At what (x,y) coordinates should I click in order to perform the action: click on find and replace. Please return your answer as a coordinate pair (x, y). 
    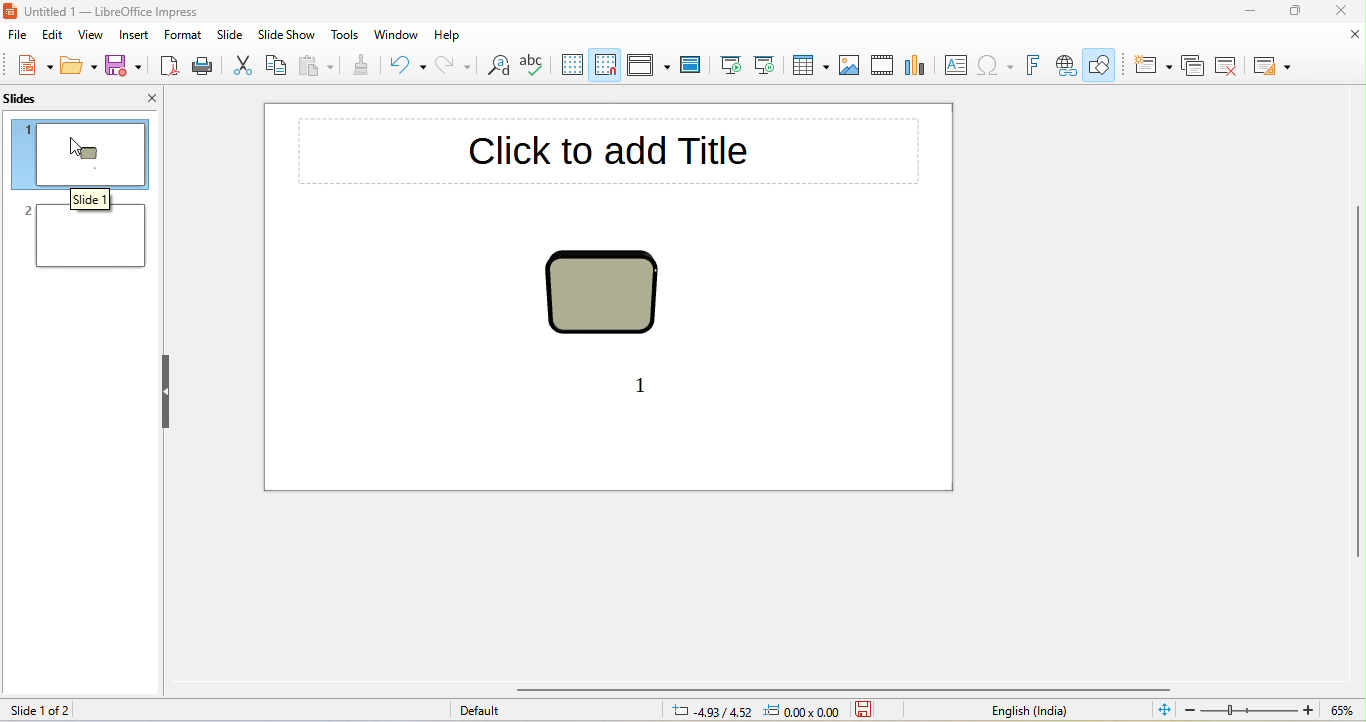
    Looking at the image, I should click on (498, 67).